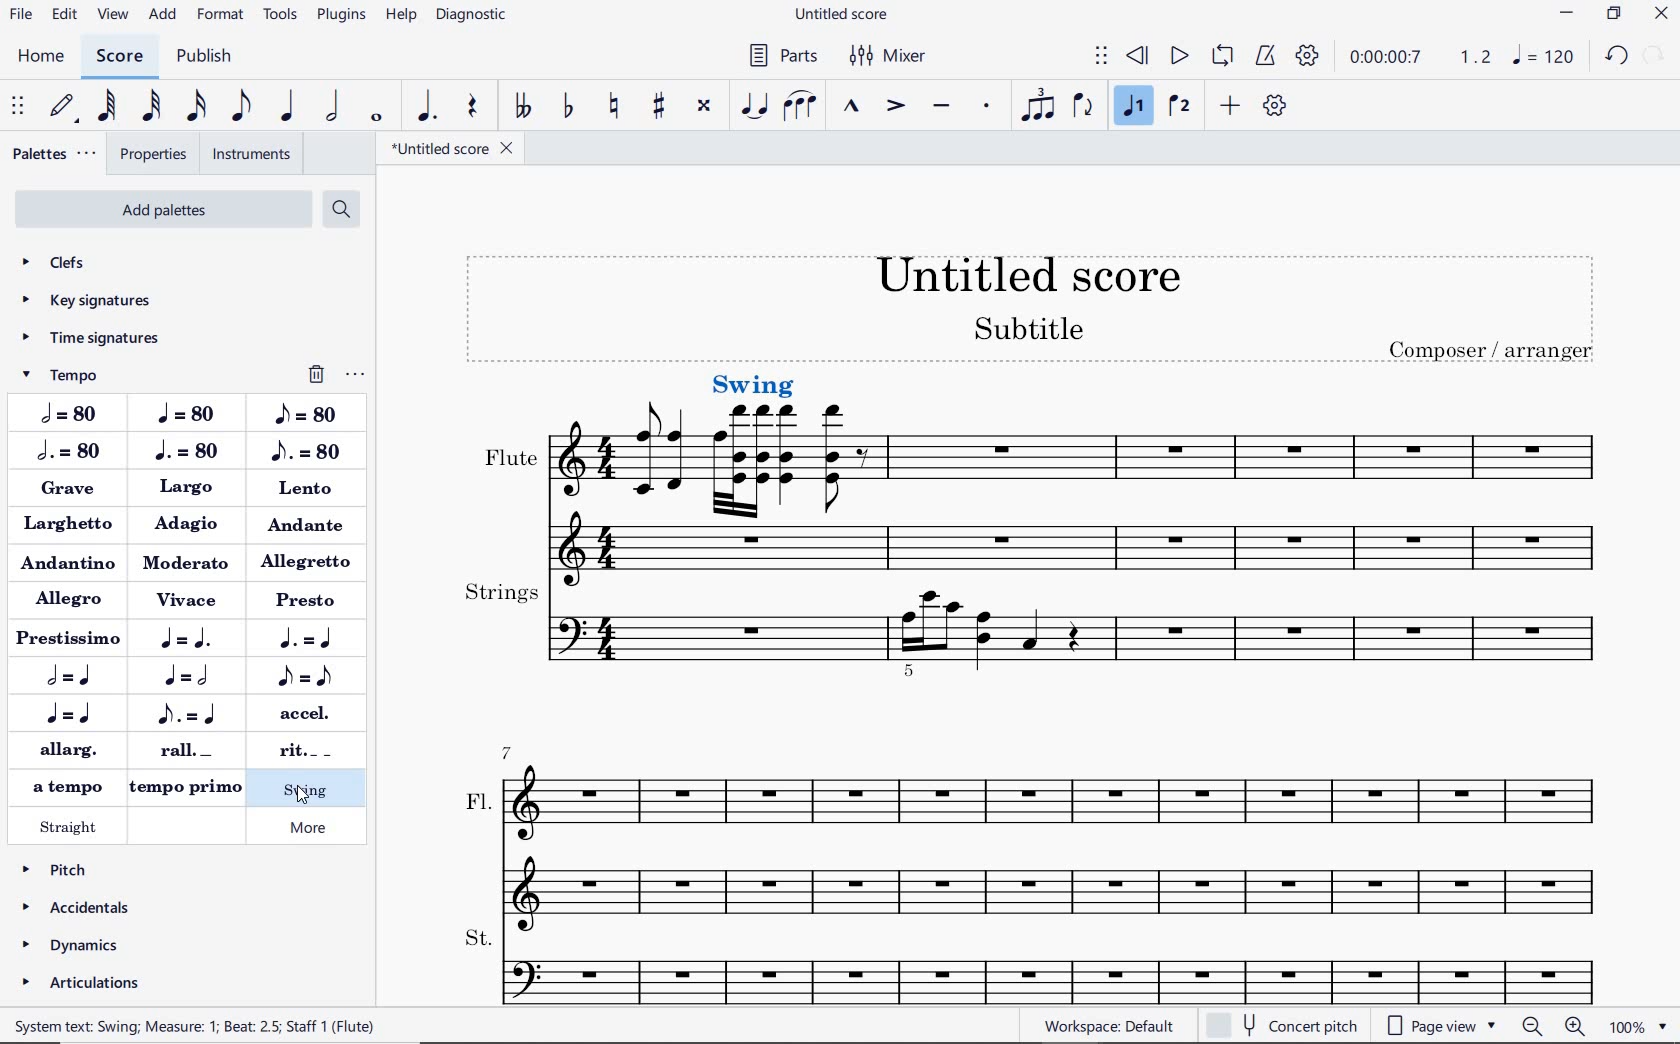 The height and width of the screenshot is (1044, 1680). What do you see at coordinates (41, 55) in the screenshot?
I see `home` at bounding box center [41, 55].